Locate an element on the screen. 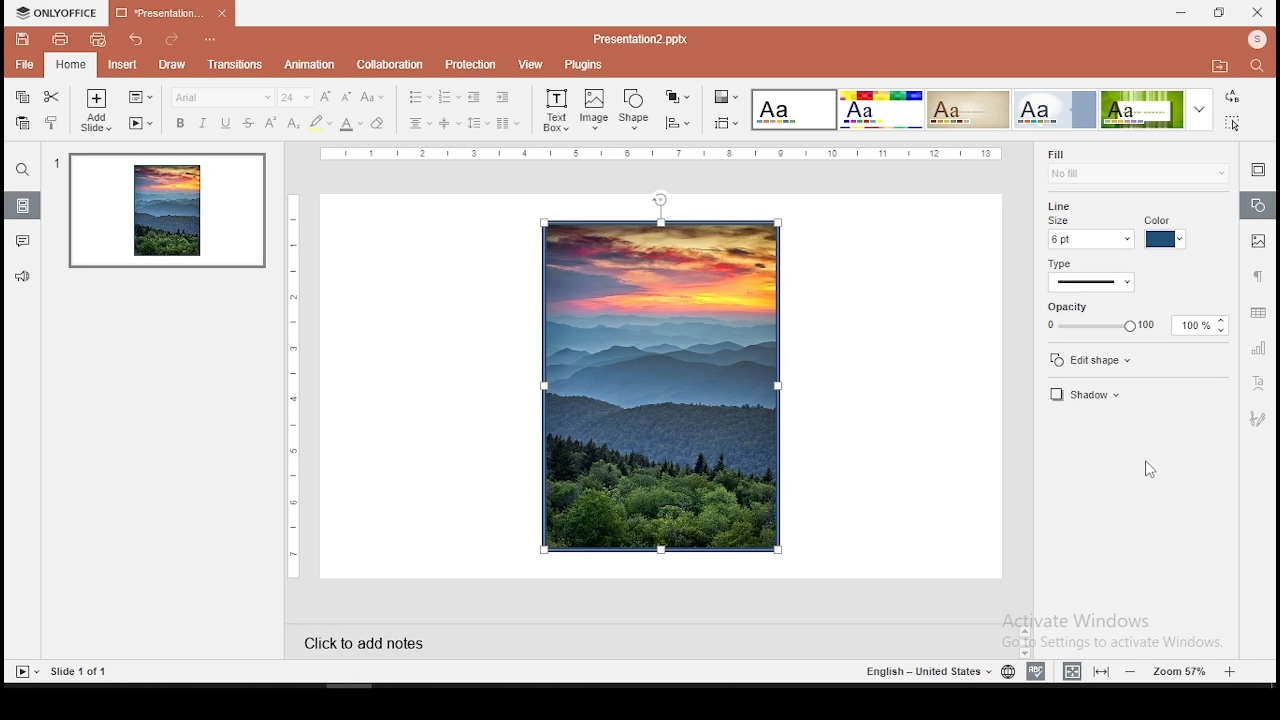 The height and width of the screenshot is (720, 1280). edit shape is located at coordinates (1092, 360).